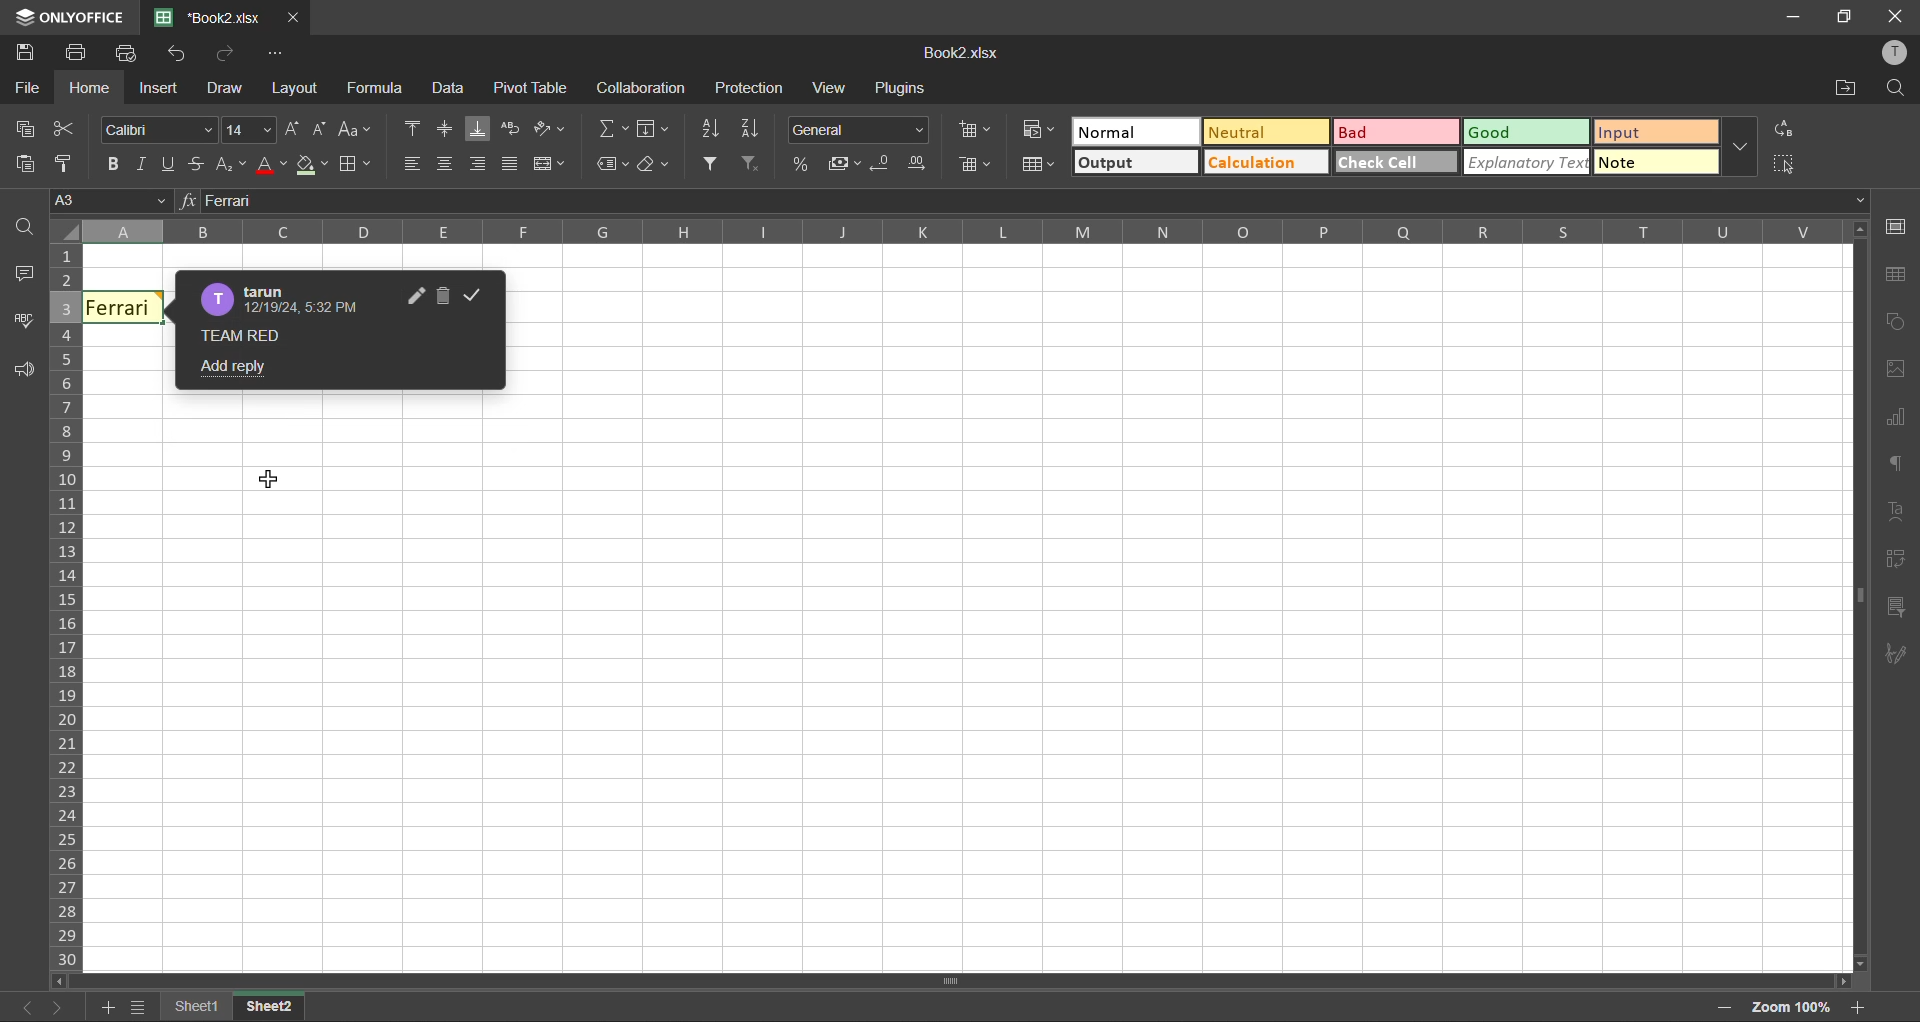 The width and height of the screenshot is (1920, 1022). I want to click on percent, so click(798, 164).